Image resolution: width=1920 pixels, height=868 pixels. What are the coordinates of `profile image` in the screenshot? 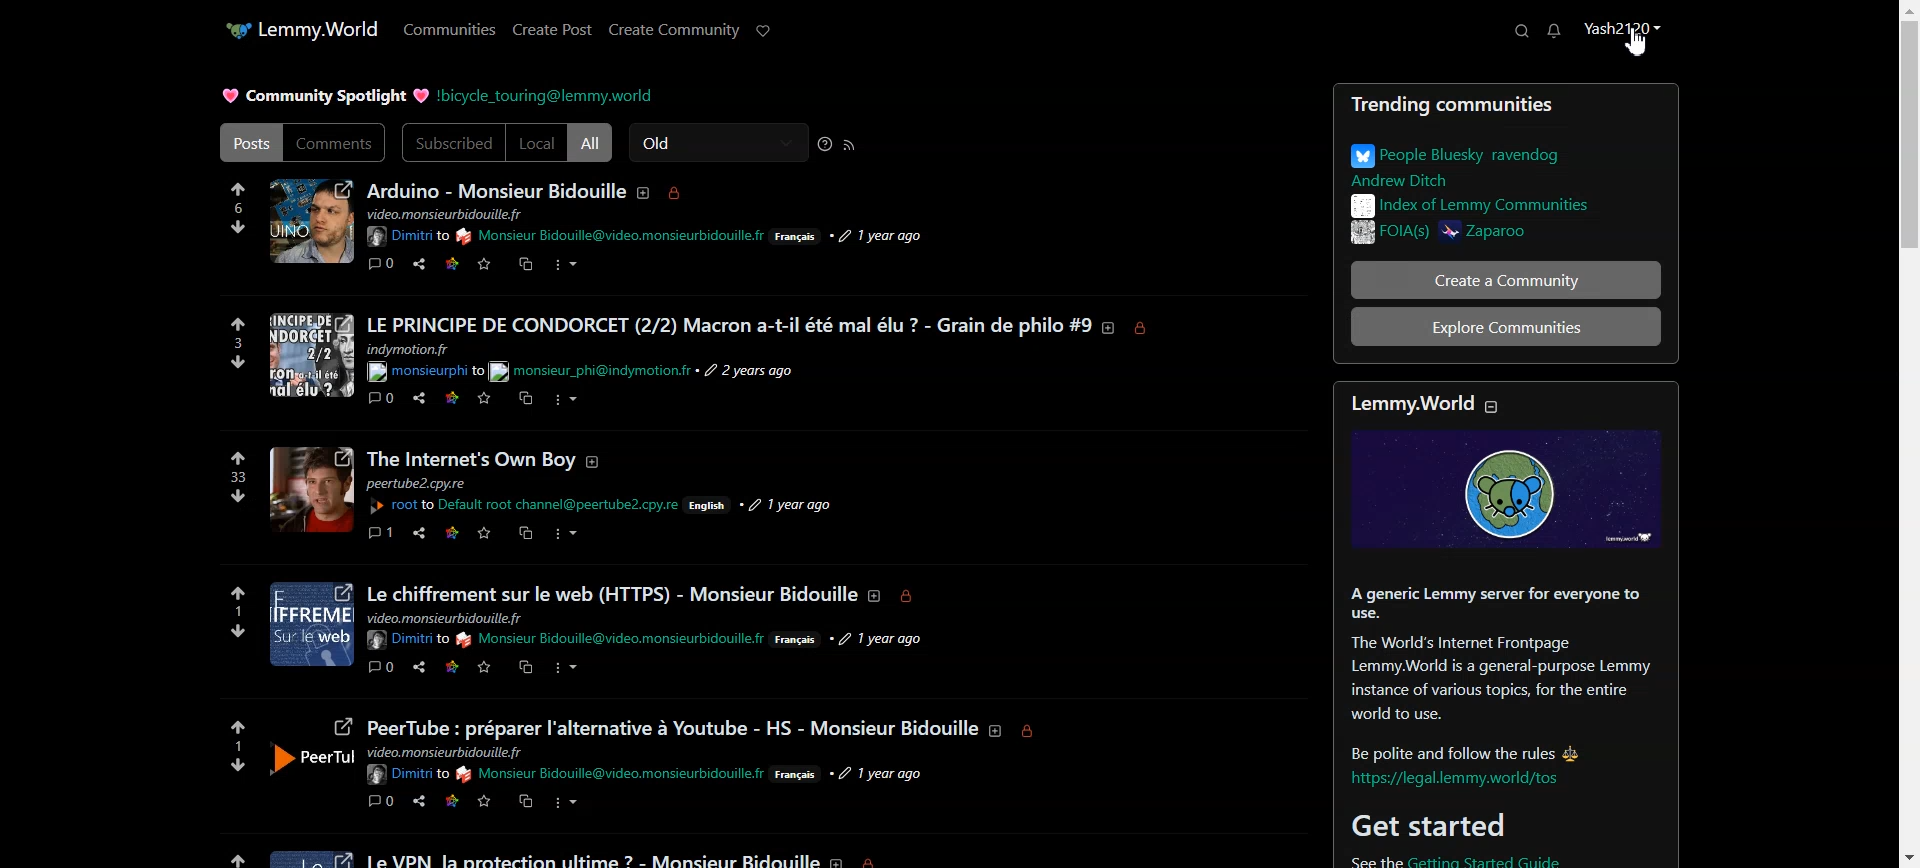 It's located at (311, 754).